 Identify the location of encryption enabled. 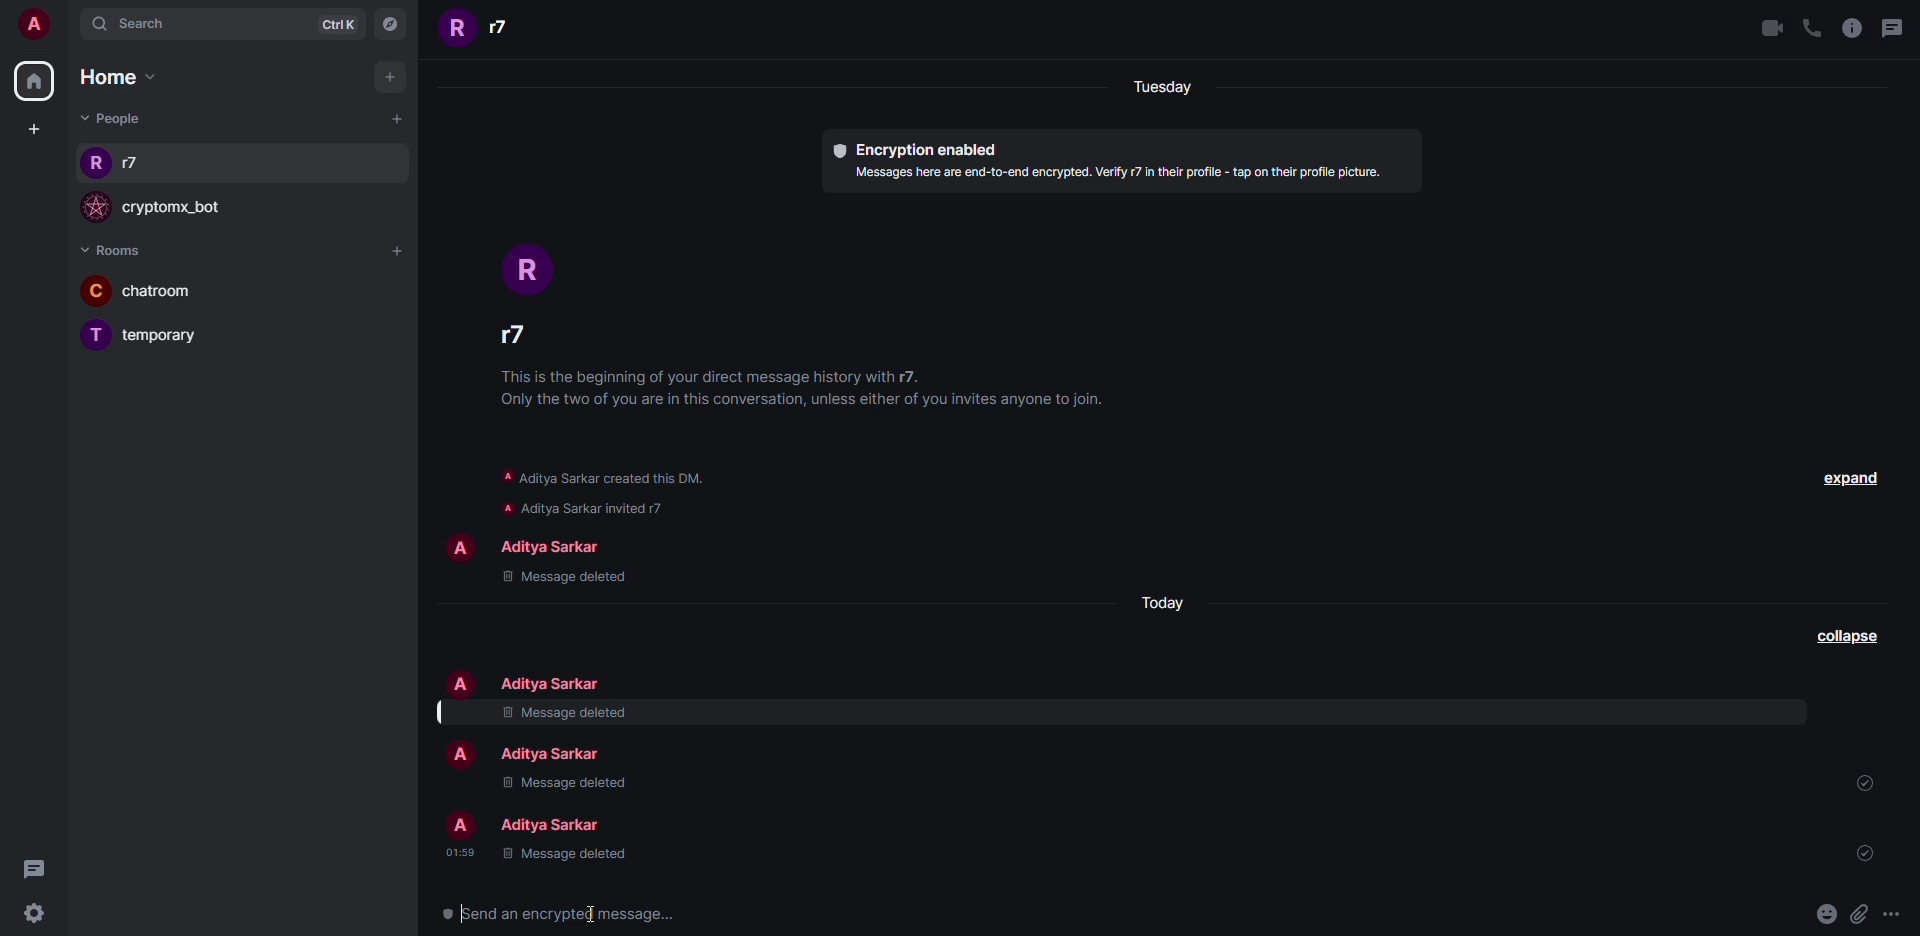
(916, 146).